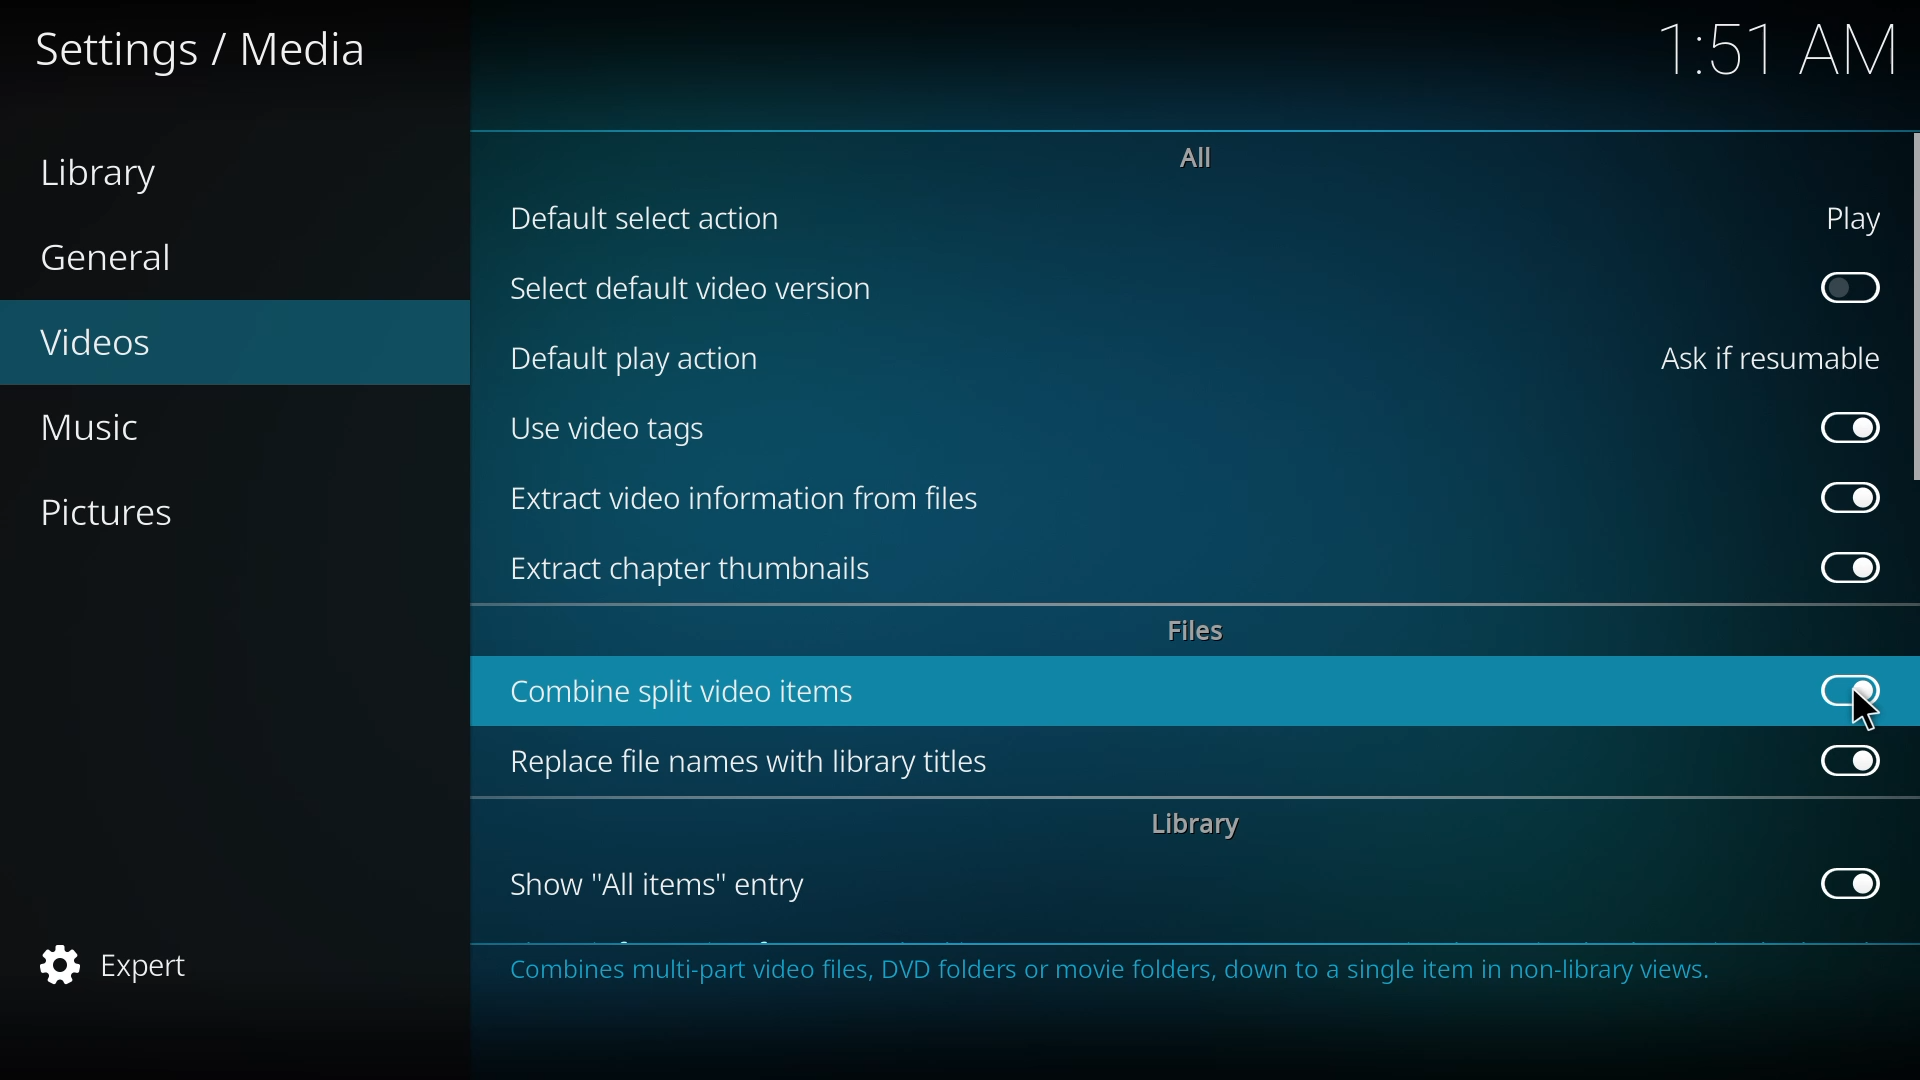  Describe the element at coordinates (1843, 883) in the screenshot. I see `enabled` at that location.